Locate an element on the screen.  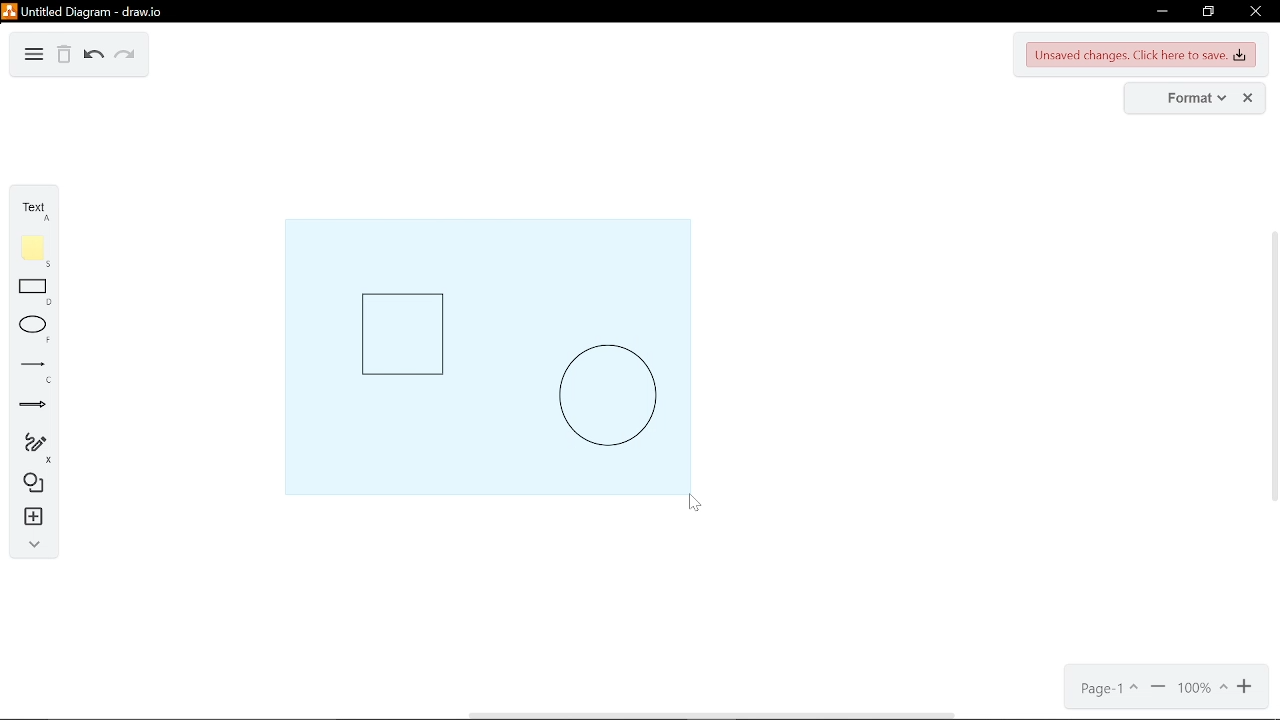
horizontal scrollbar is located at coordinates (714, 715).